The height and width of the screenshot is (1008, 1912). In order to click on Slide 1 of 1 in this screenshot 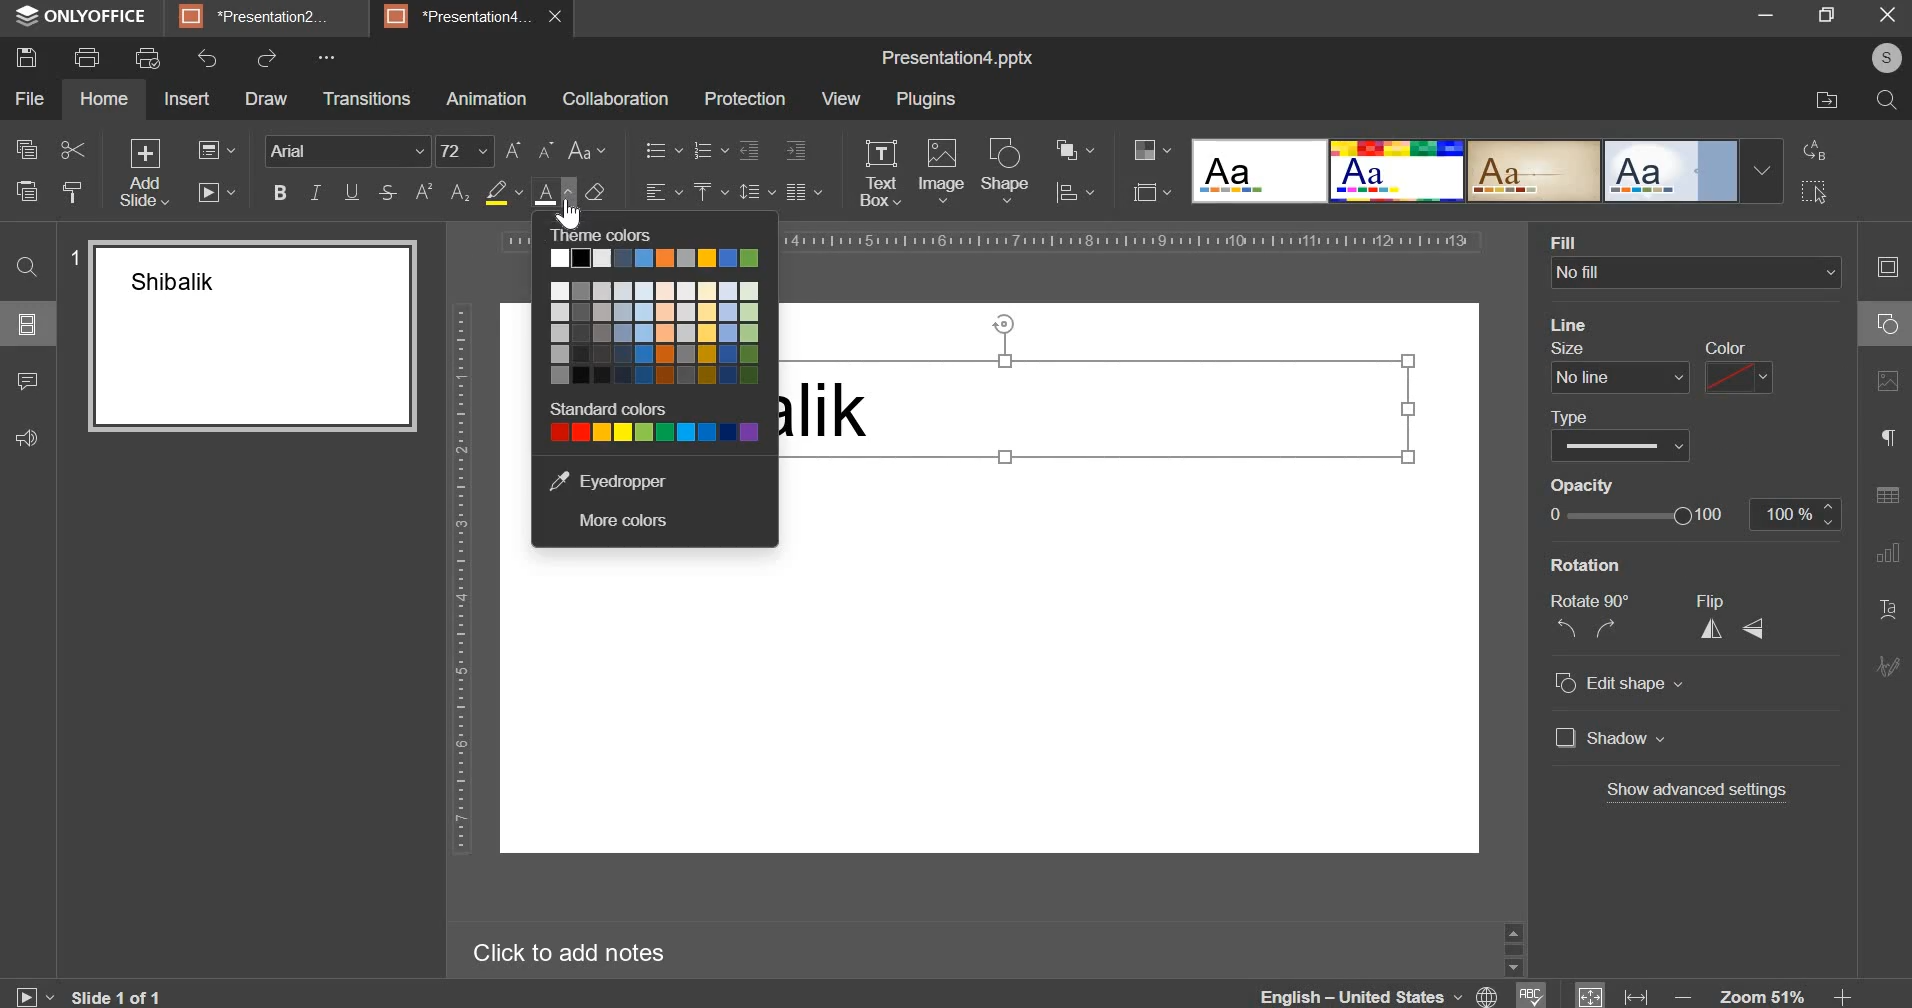, I will do `click(125, 994)`.